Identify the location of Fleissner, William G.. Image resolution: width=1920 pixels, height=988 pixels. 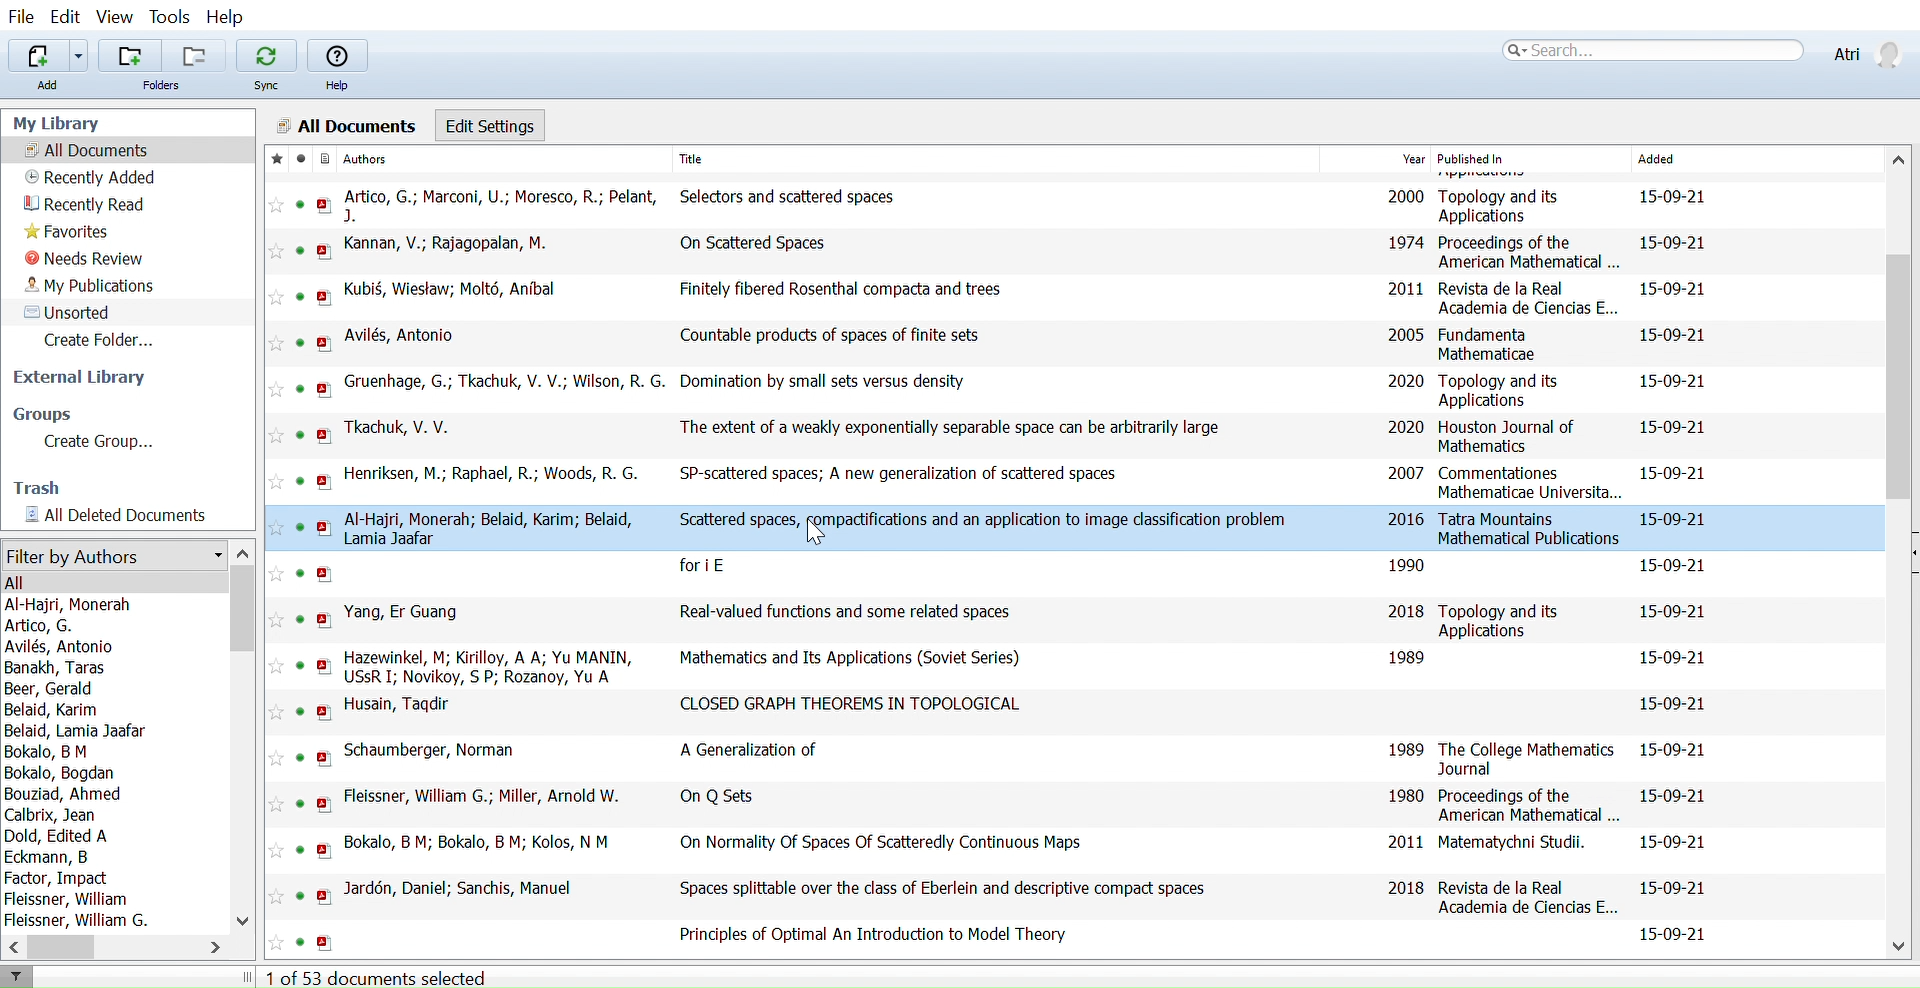
(76, 920).